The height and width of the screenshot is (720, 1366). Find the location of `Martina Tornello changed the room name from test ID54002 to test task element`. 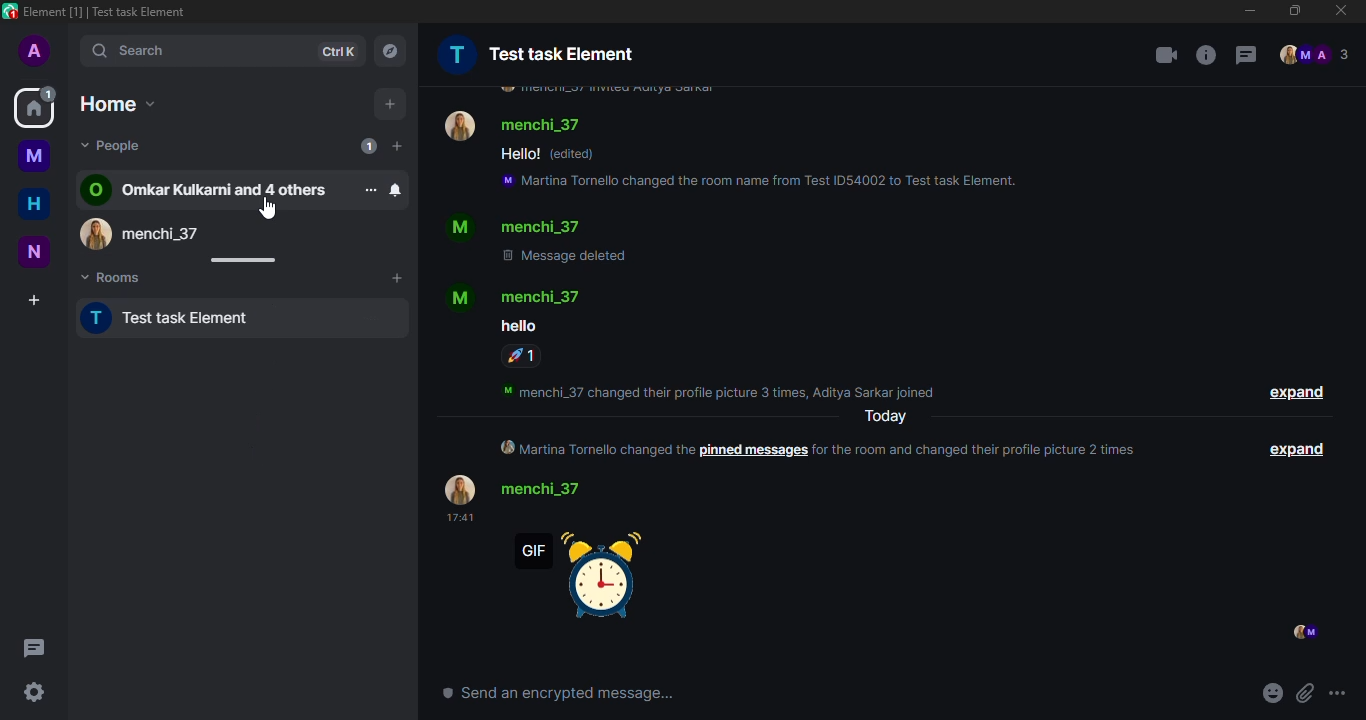

Martina Tornello changed the room name from test ID54002 to test task element is located at coordinates (755, 181).